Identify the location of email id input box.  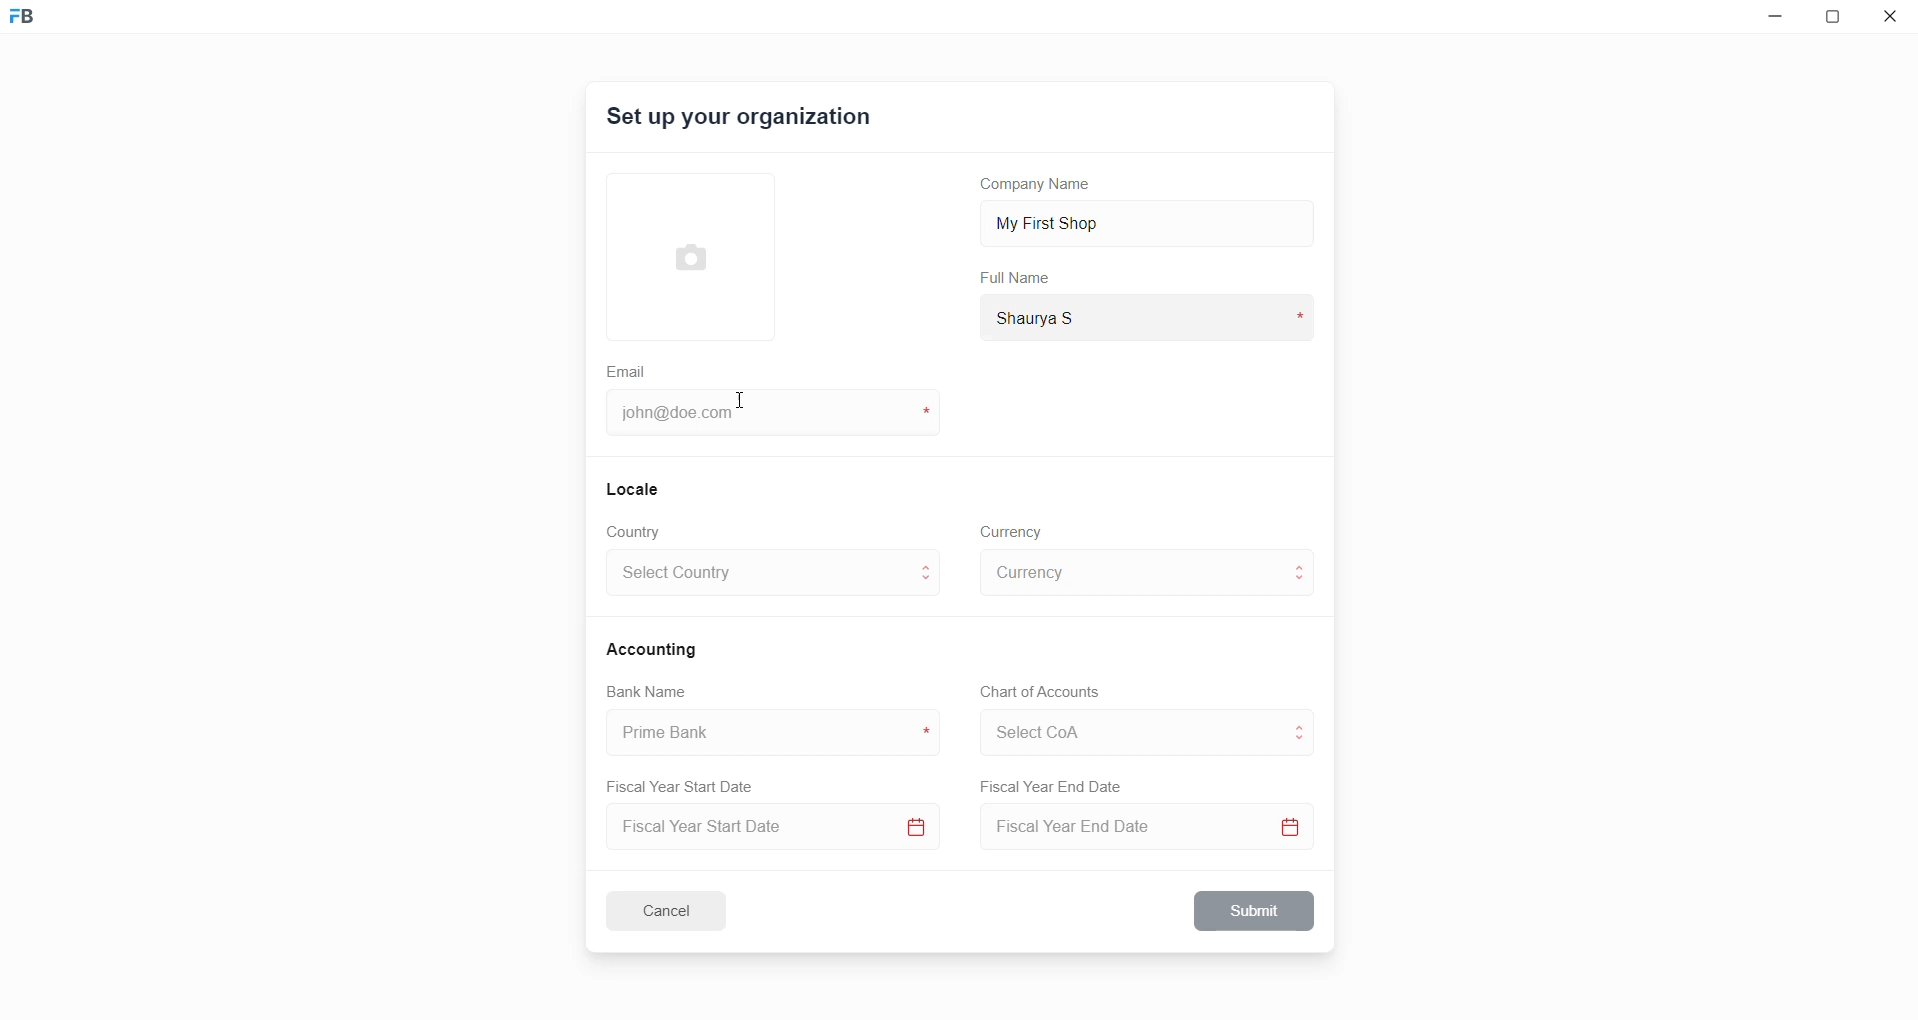
(763, 415).